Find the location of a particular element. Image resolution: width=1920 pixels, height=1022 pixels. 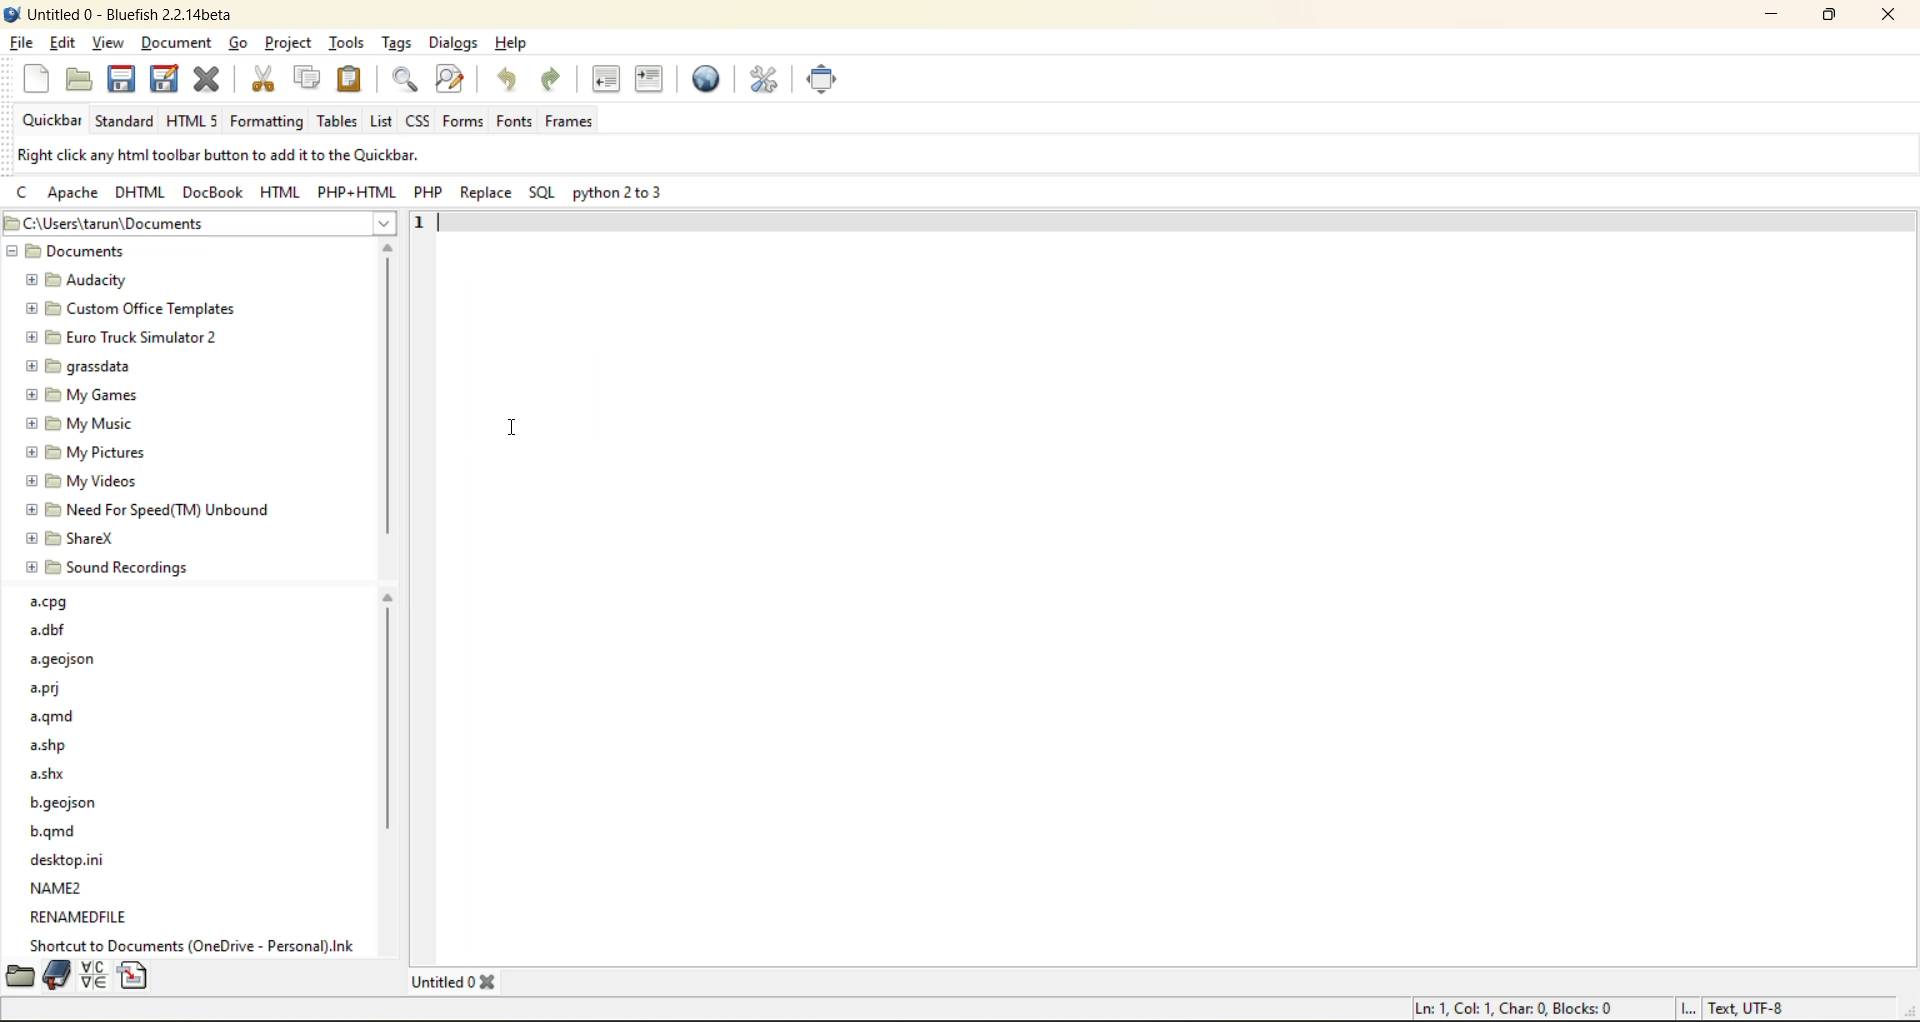

preview in browser is located at coordinates (709, 80).